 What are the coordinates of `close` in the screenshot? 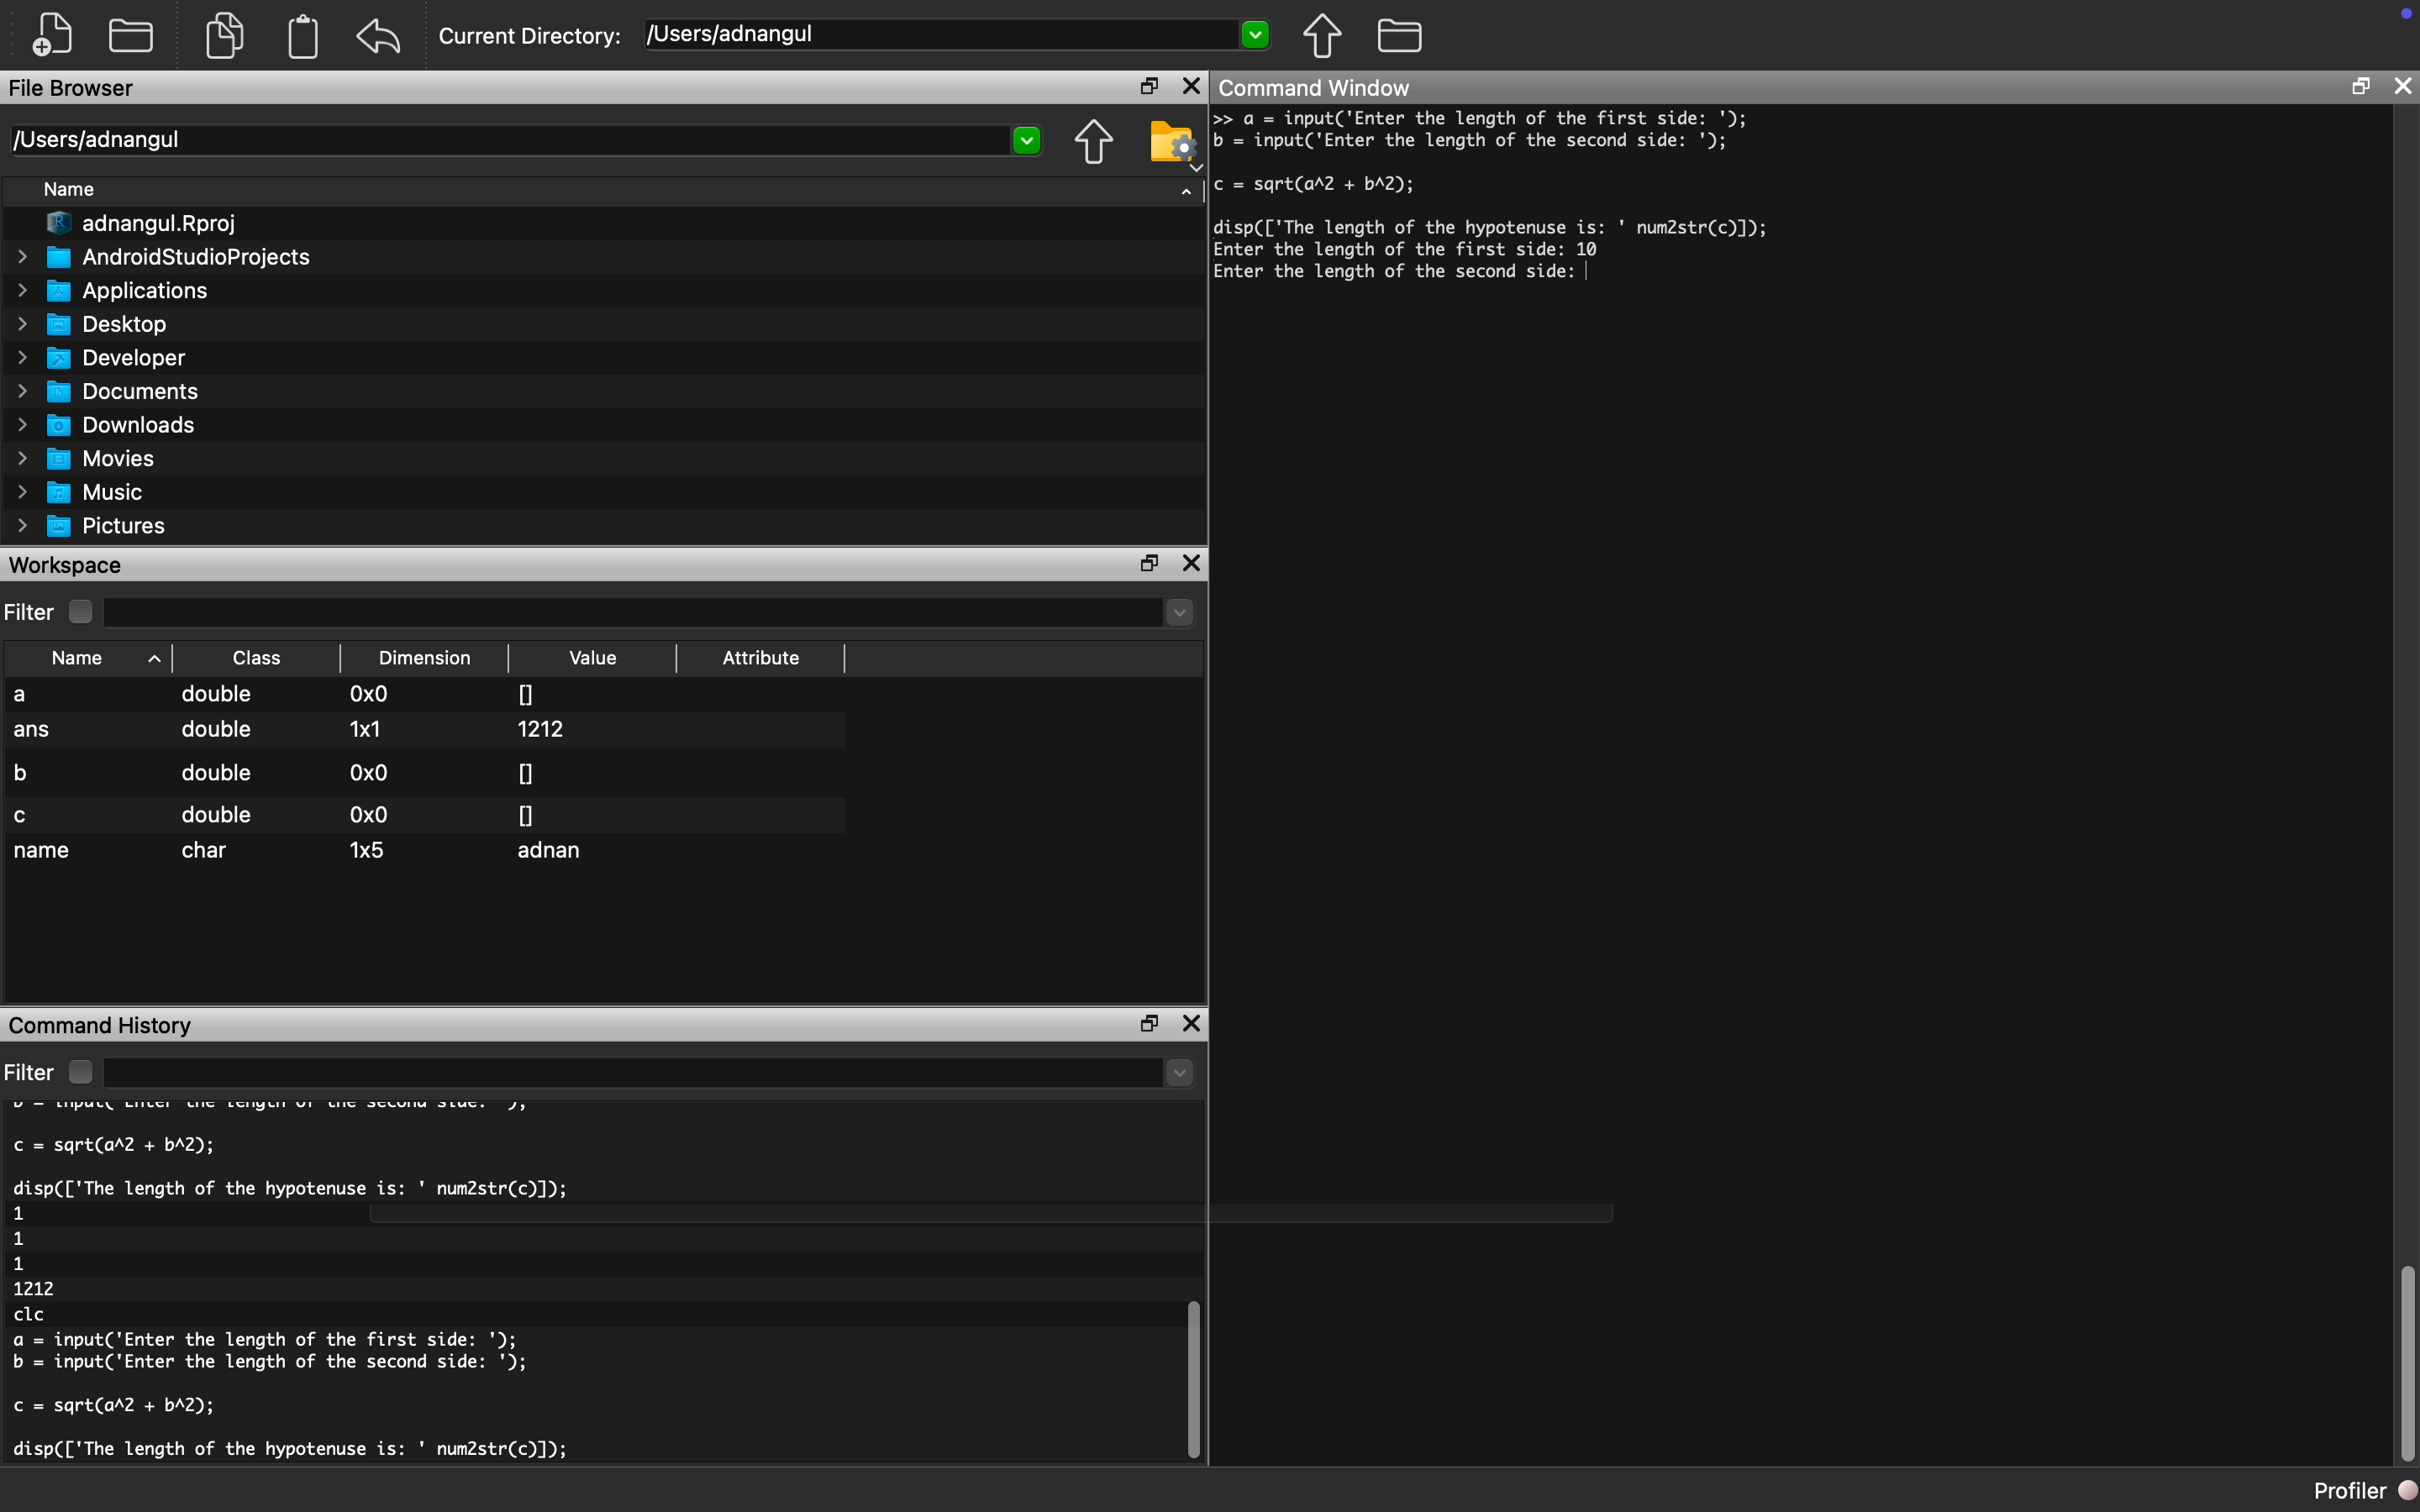 It's located at (1194, 1027).